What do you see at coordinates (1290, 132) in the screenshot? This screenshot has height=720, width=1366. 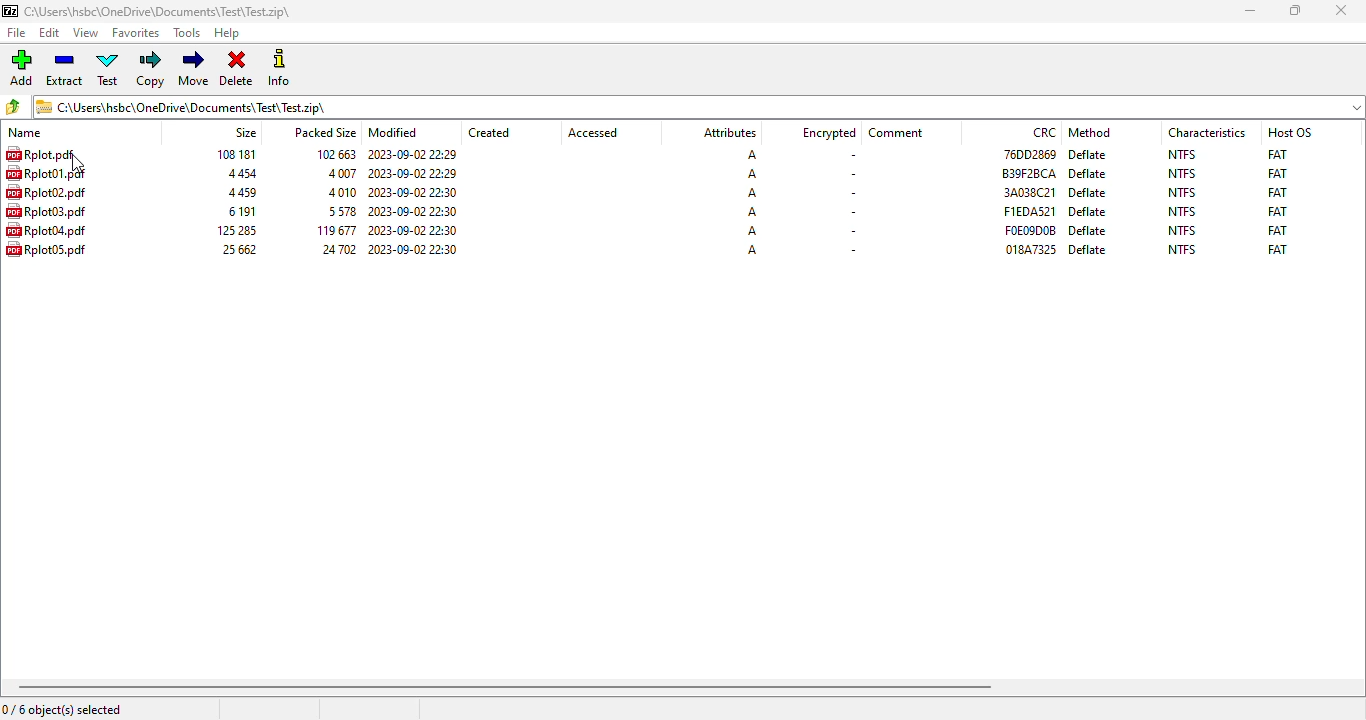 I see `host OS` at bounding box center [1290, 132].